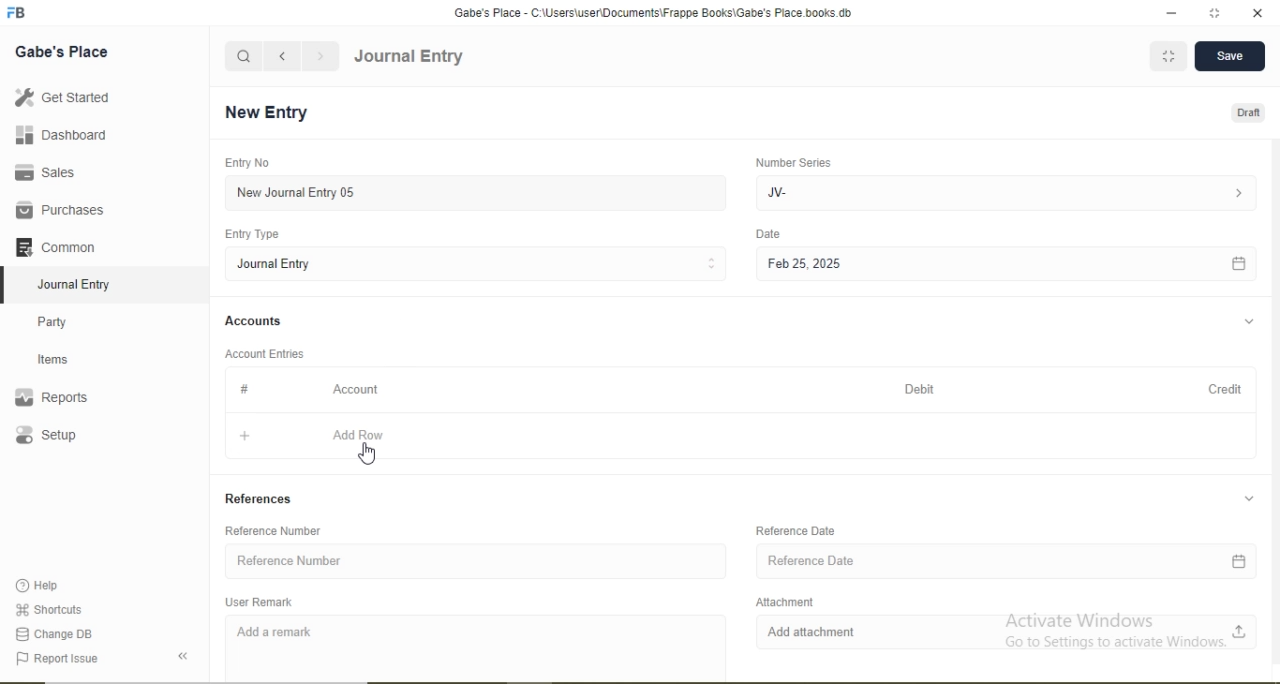 Image resolution: width=1280 pixels, height=684 pixels. What do you see at coordinates (1219, 388) in the screenshot?
I see `Credit` at bounding box center [1219, 388].